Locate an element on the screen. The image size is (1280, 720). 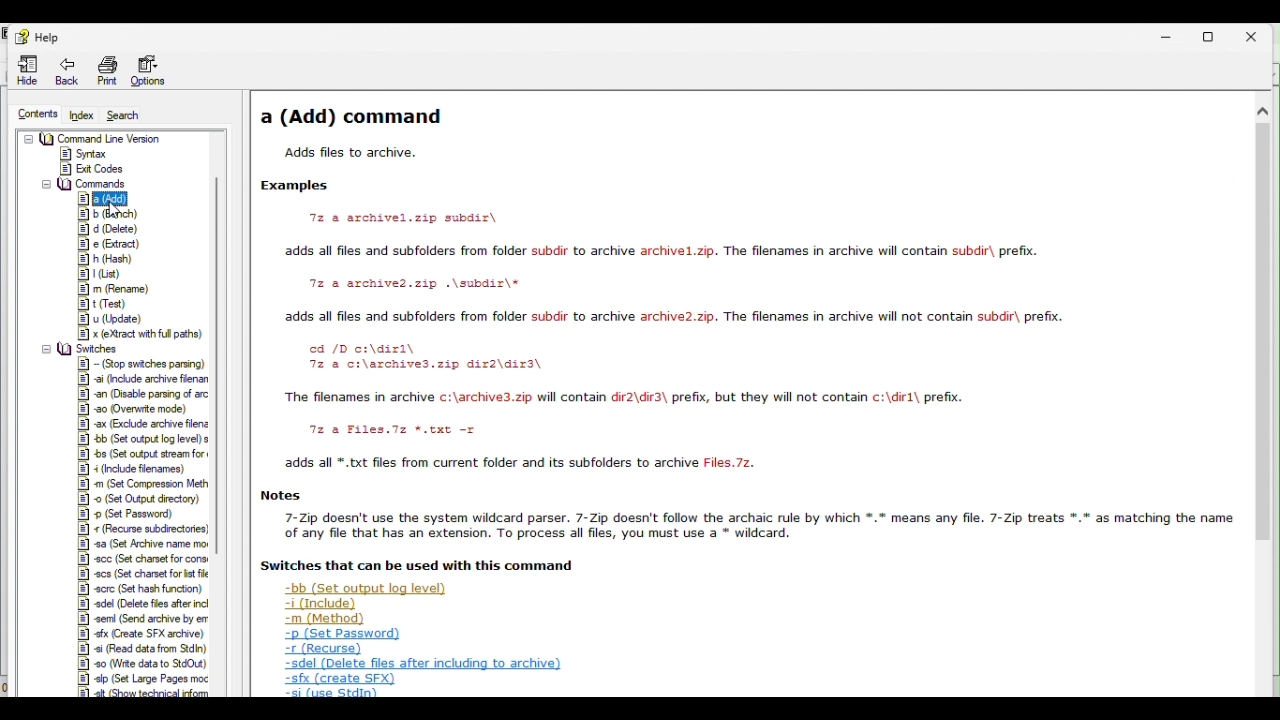
-sip is located at coordinates (145, 678).